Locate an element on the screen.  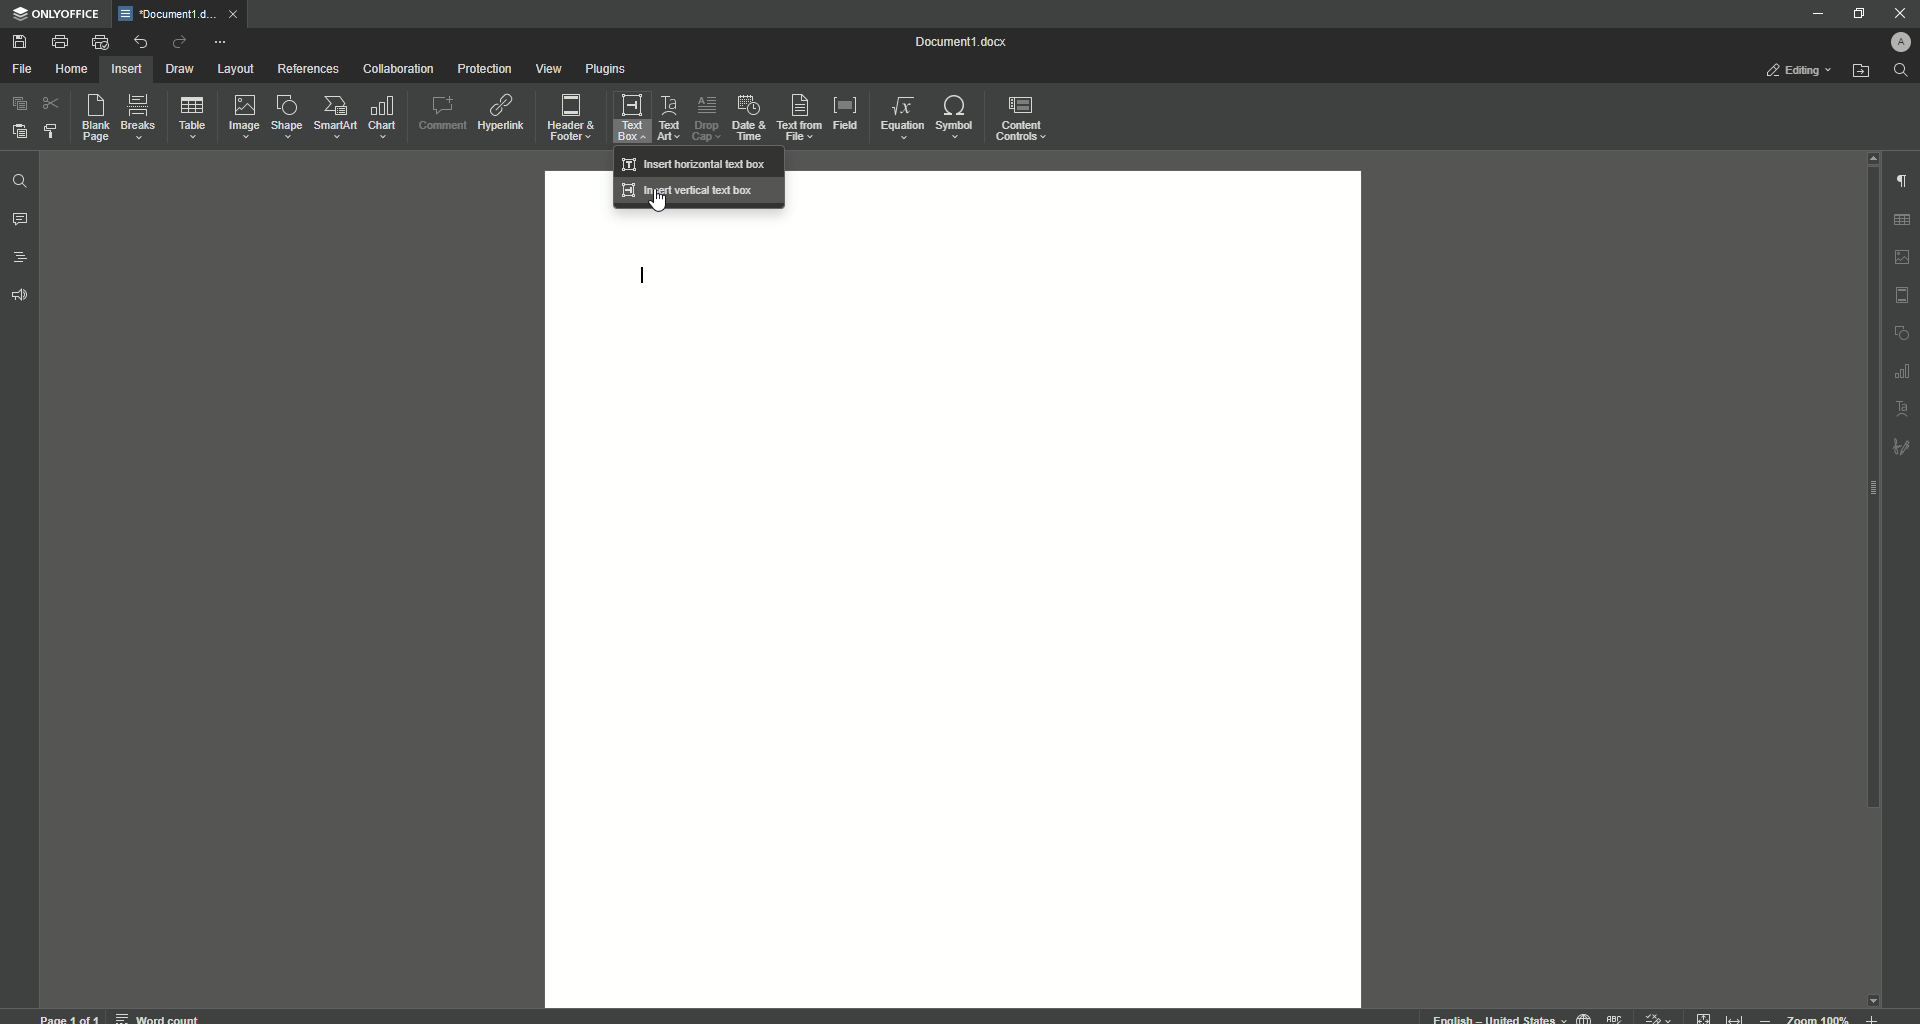
Field is located at coordinates (844, 111).